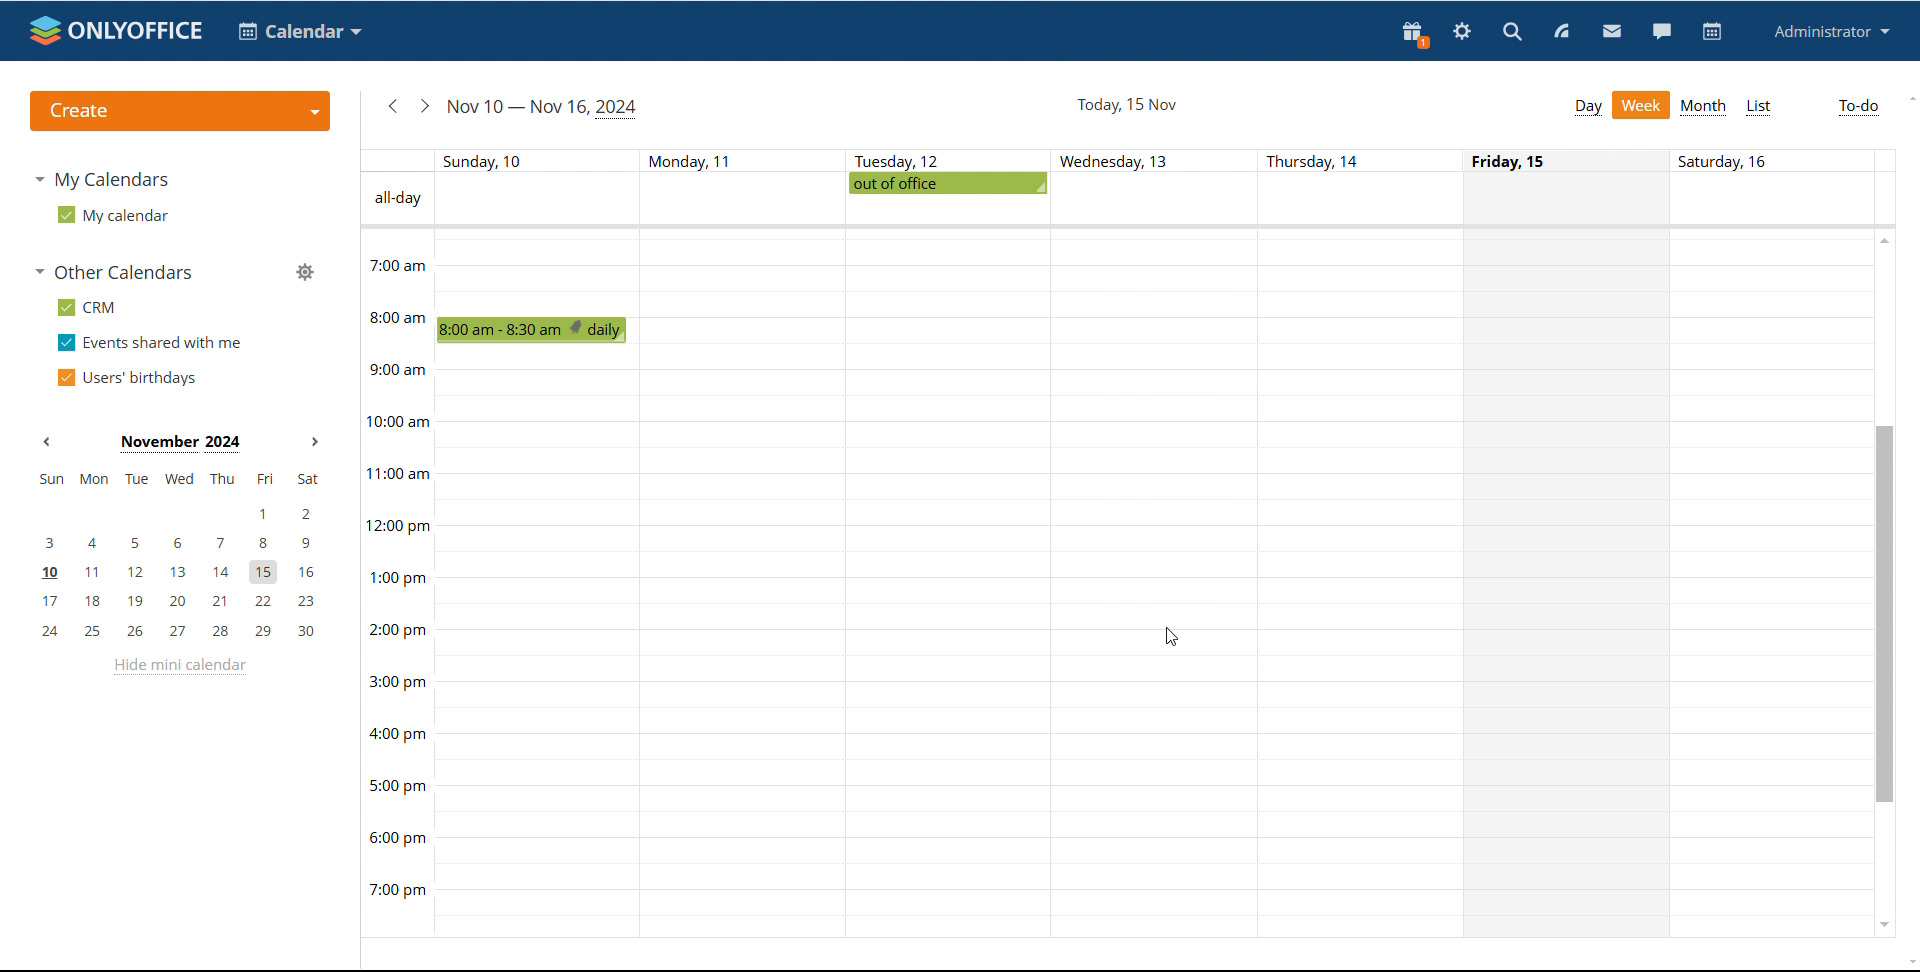 The width and height of the screenshot is (1920, 972). What do you see at coordinates (1760, 107) in the screenshot?
I see `list view` at bounding box center [1760, 107].